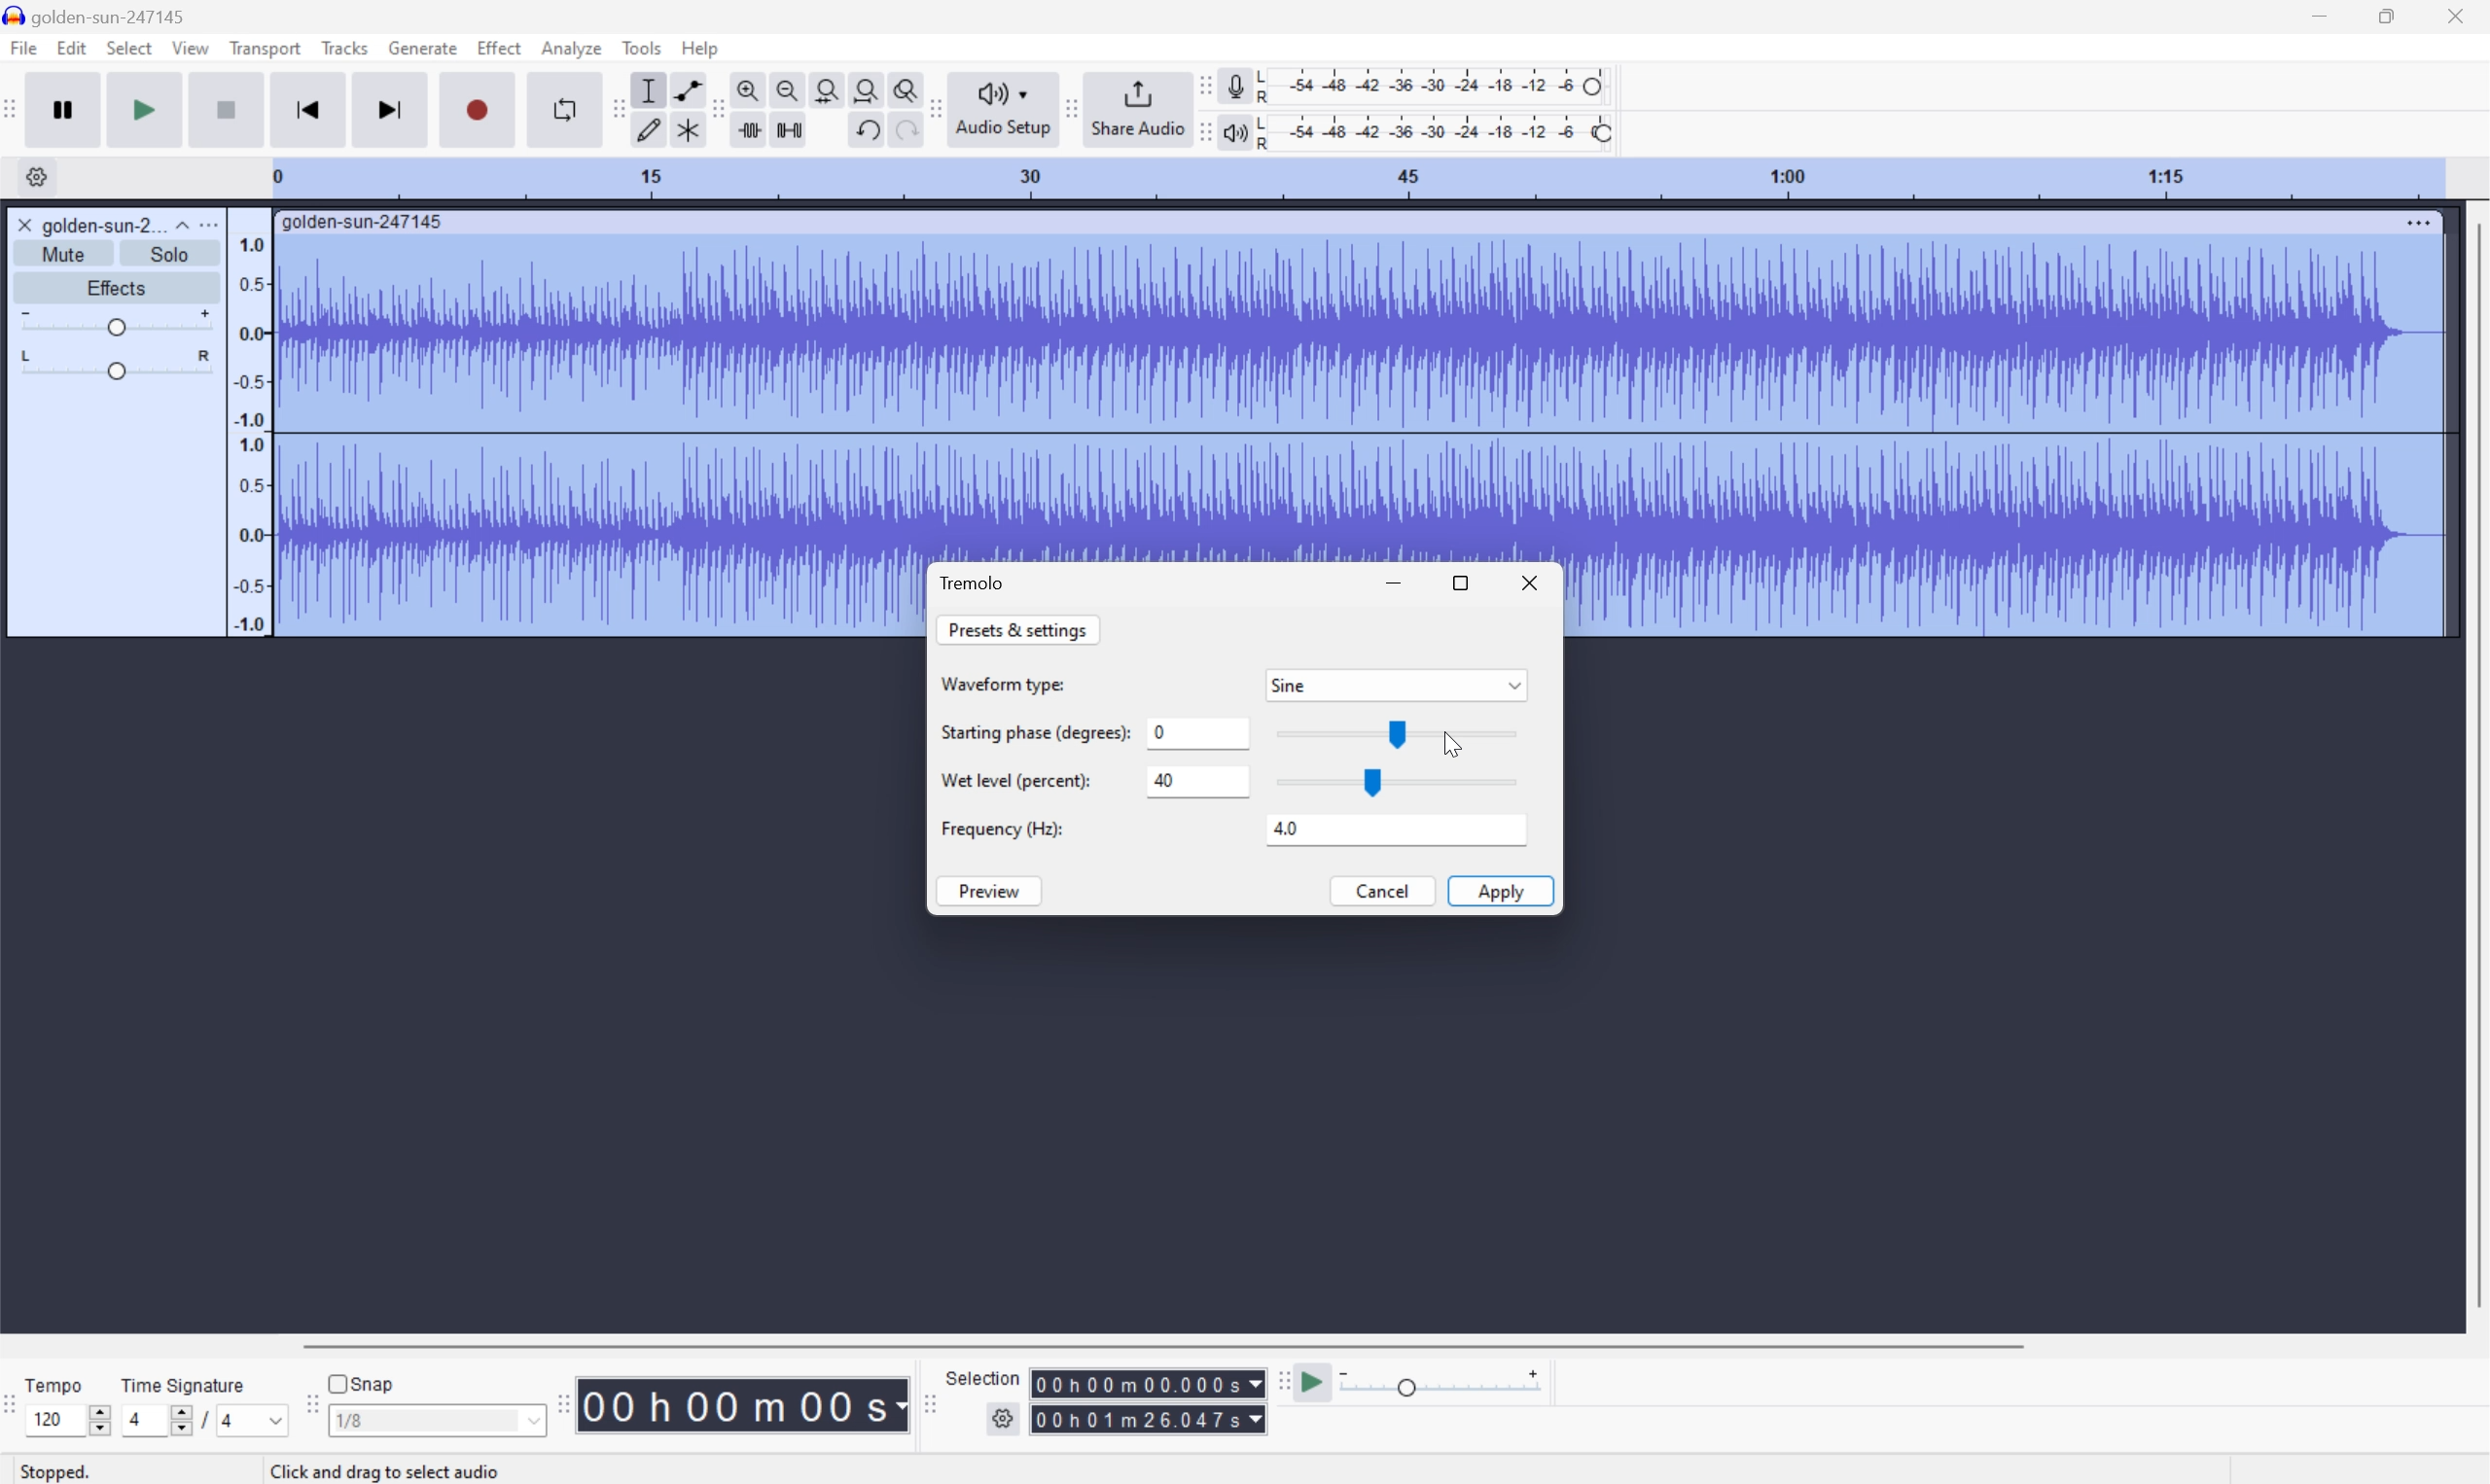  Describe the element at coordinates (1281, 1378) in the screenshot. I see `Audacity play at speed toolbar` at that location.